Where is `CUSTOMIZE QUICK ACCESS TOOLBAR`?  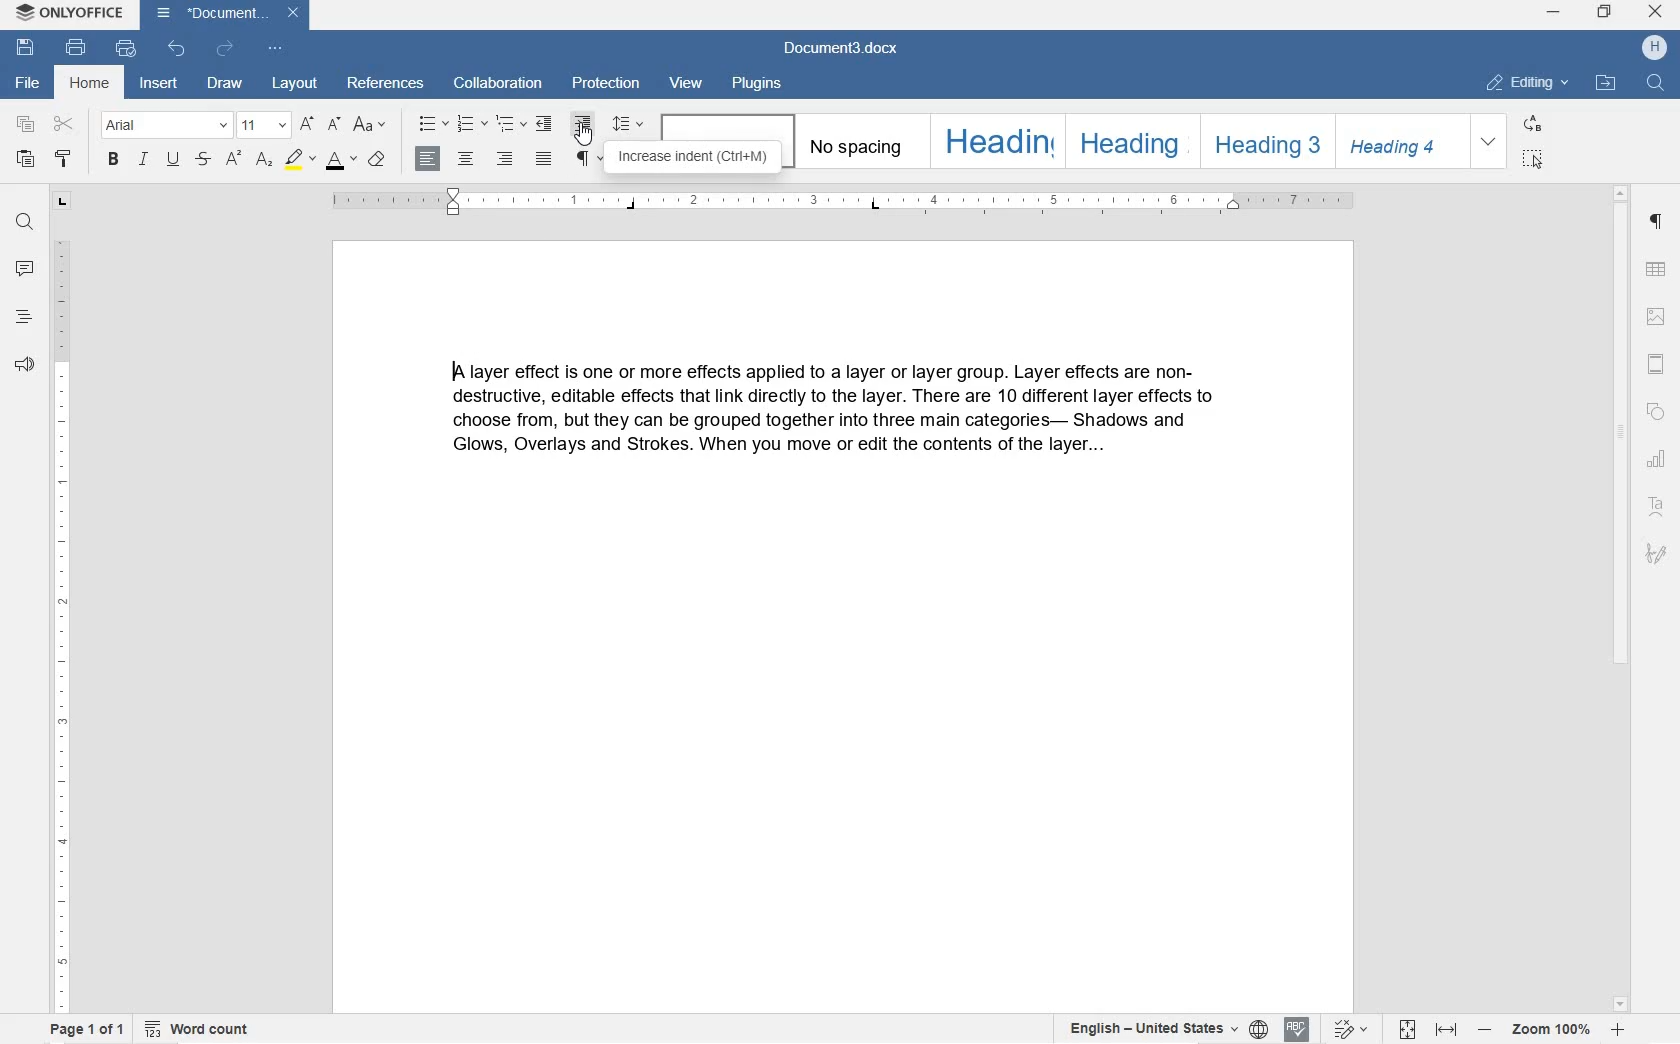
CUSTOMIZE QUICK ACCESS TOOLBAR is located at coordinates (273, 48).